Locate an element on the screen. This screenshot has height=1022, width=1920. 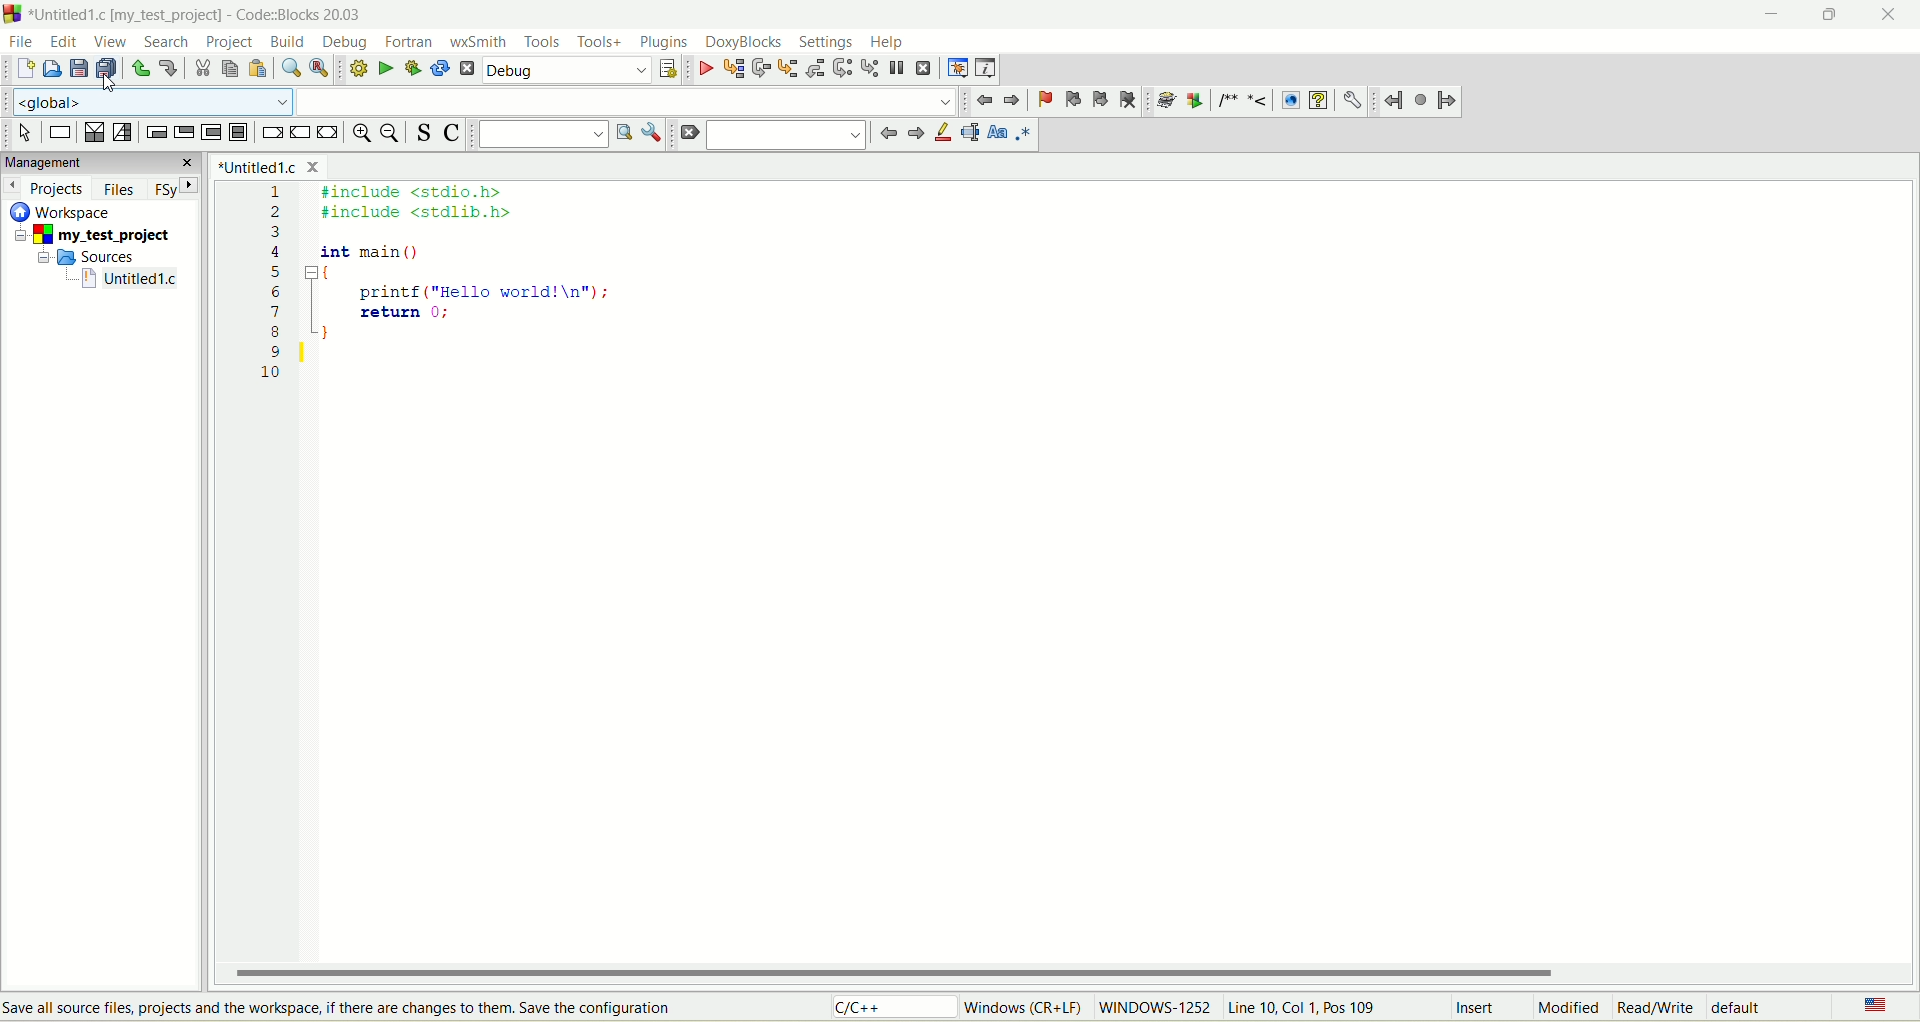
comment is located at coordinates (1246, 101).